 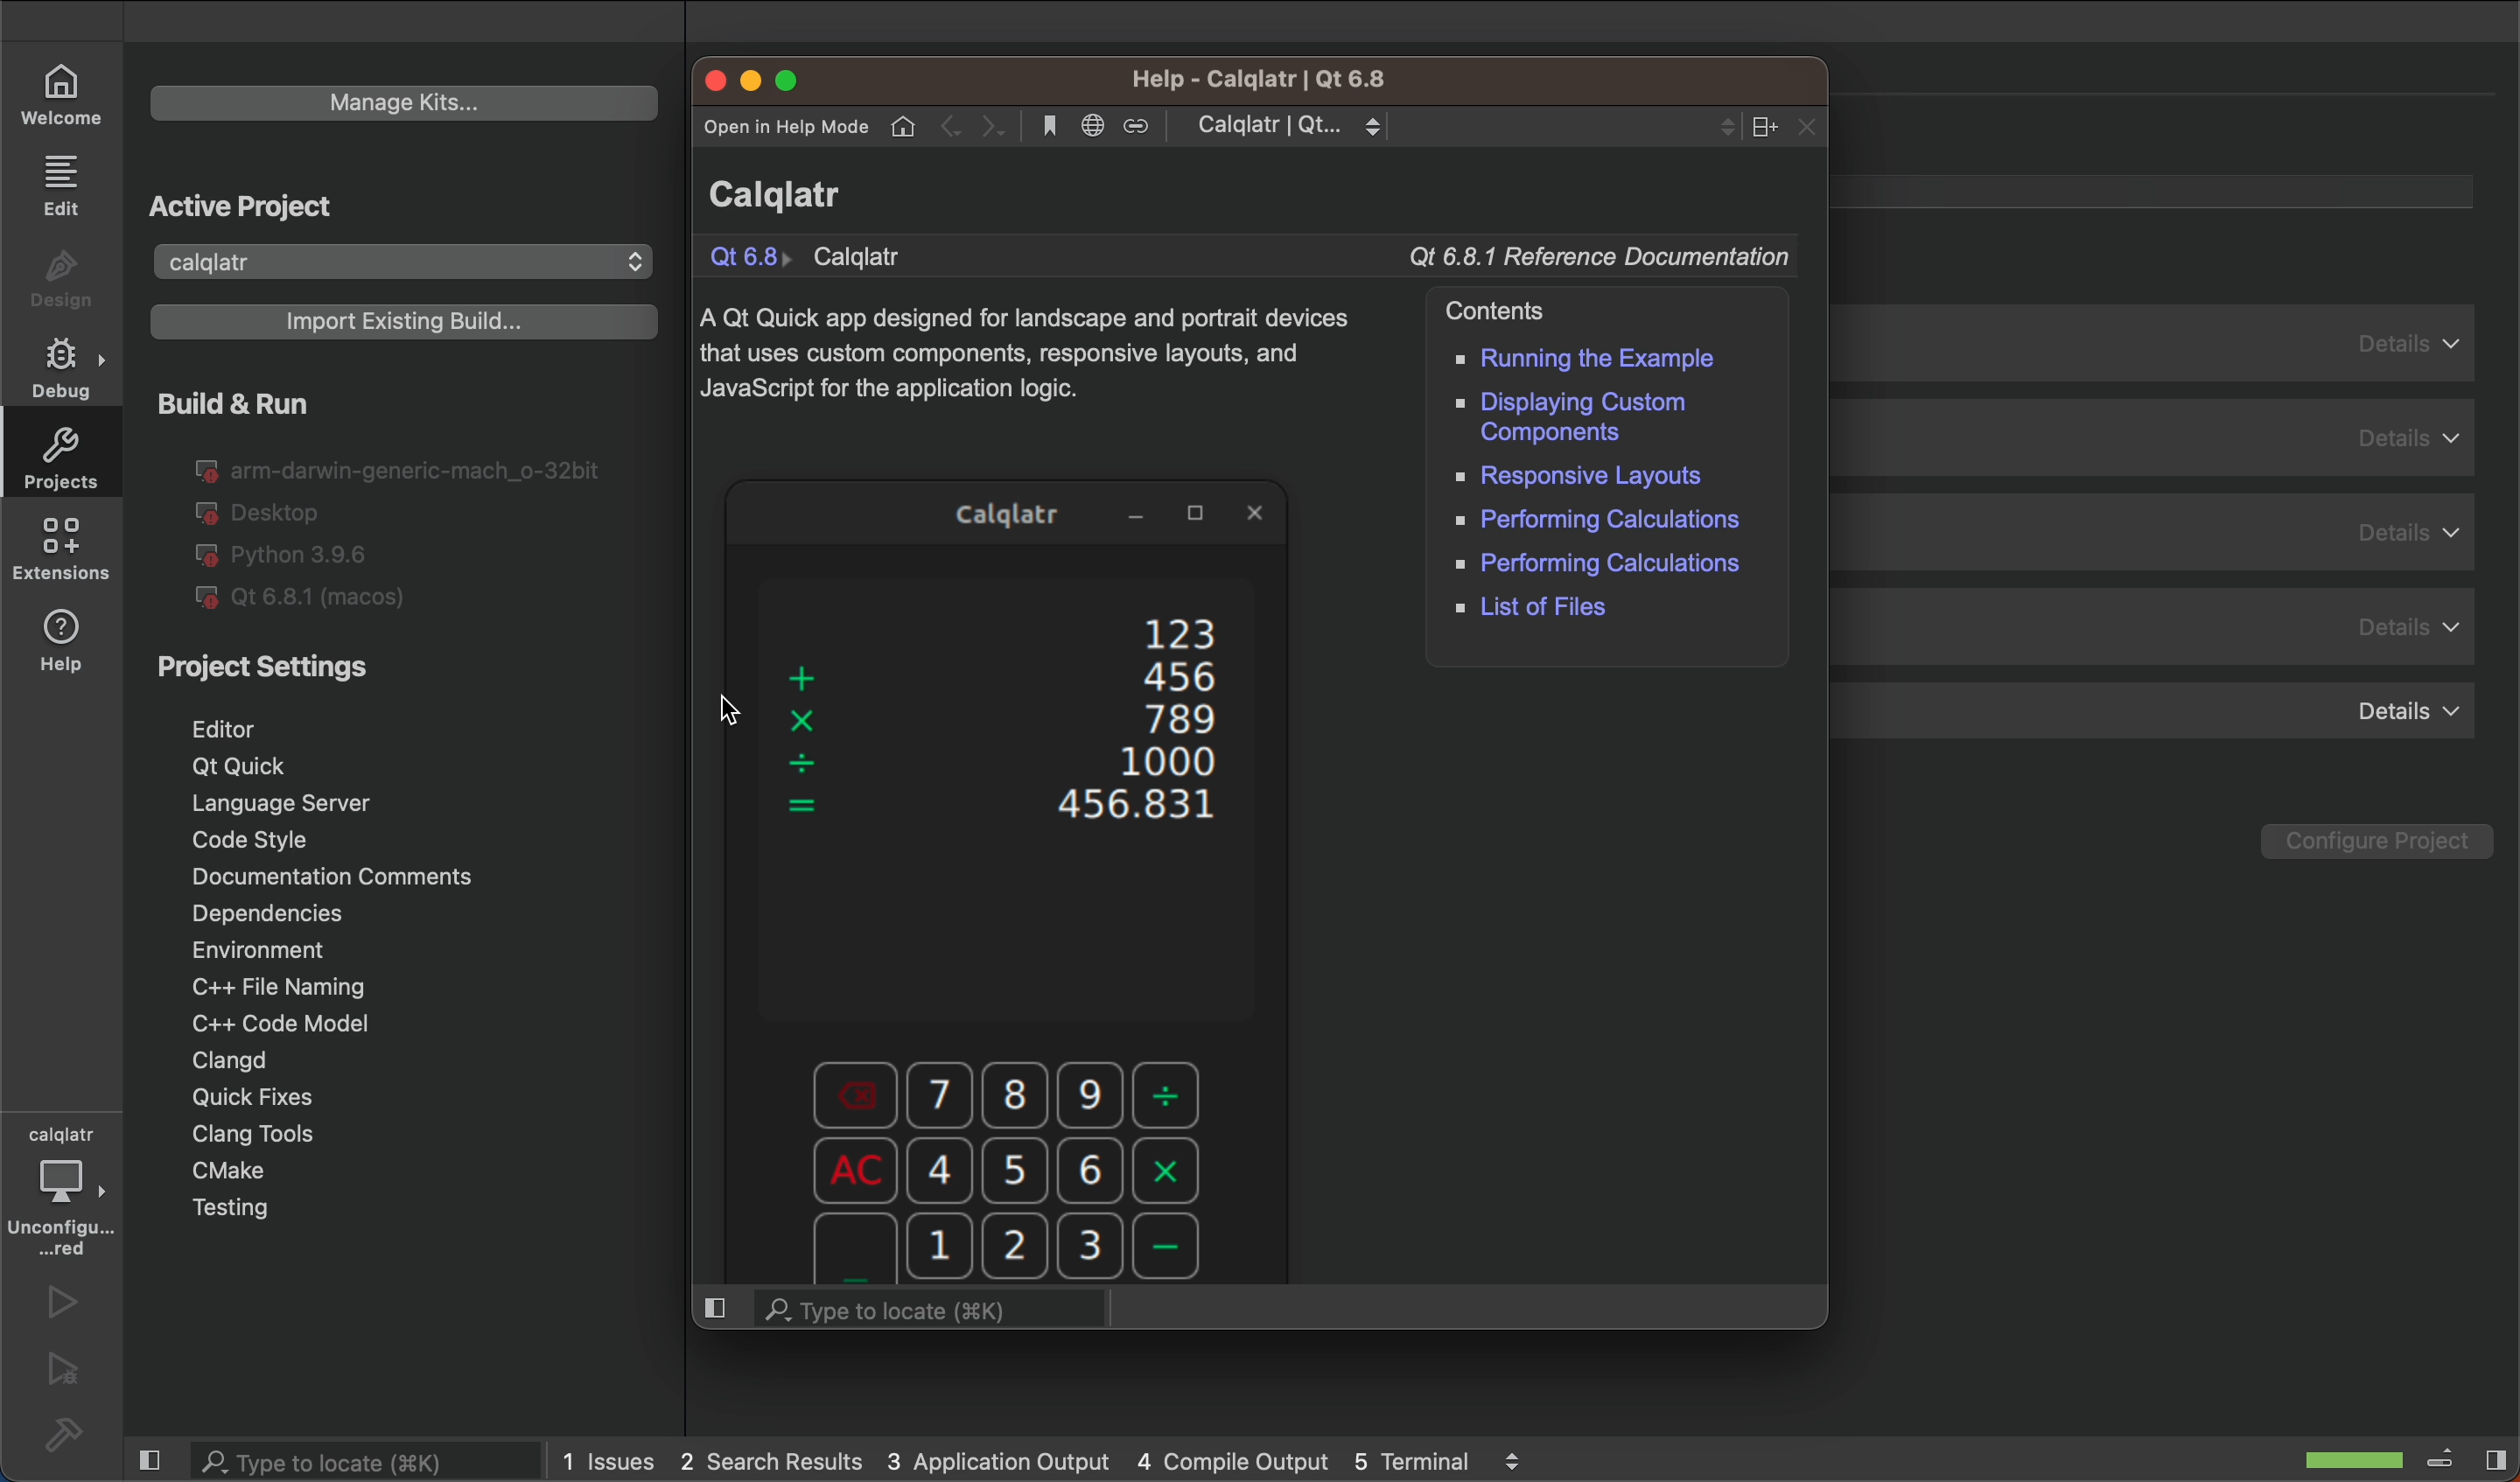 What do you see at coordinates (290, 987) in the screenshot?
I see `c++ file naming` at bounding box center [290, 987].